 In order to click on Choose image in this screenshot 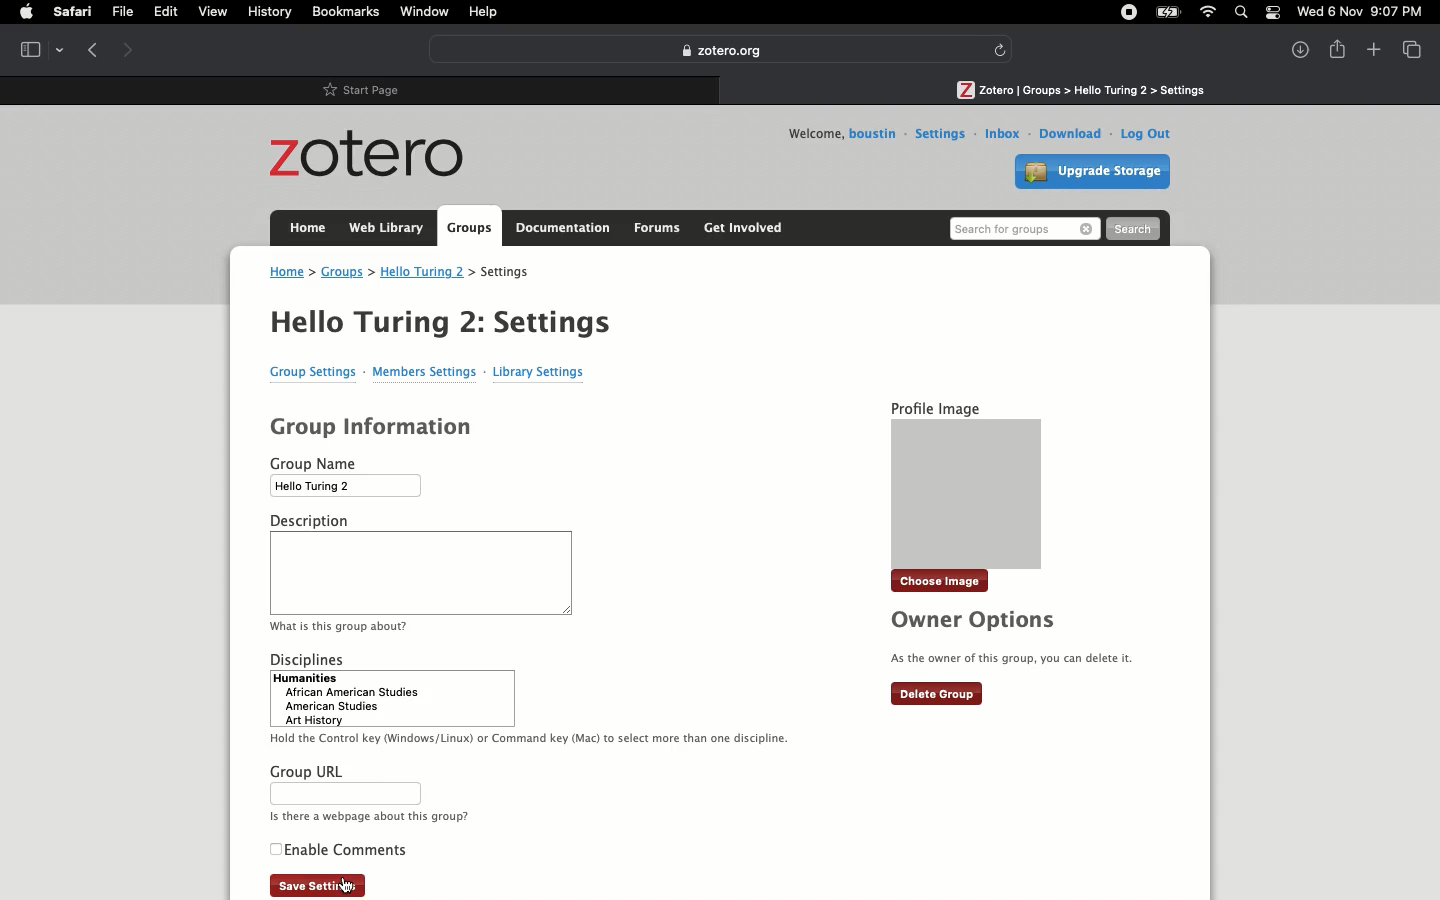, I will do `click(940, 582)`.